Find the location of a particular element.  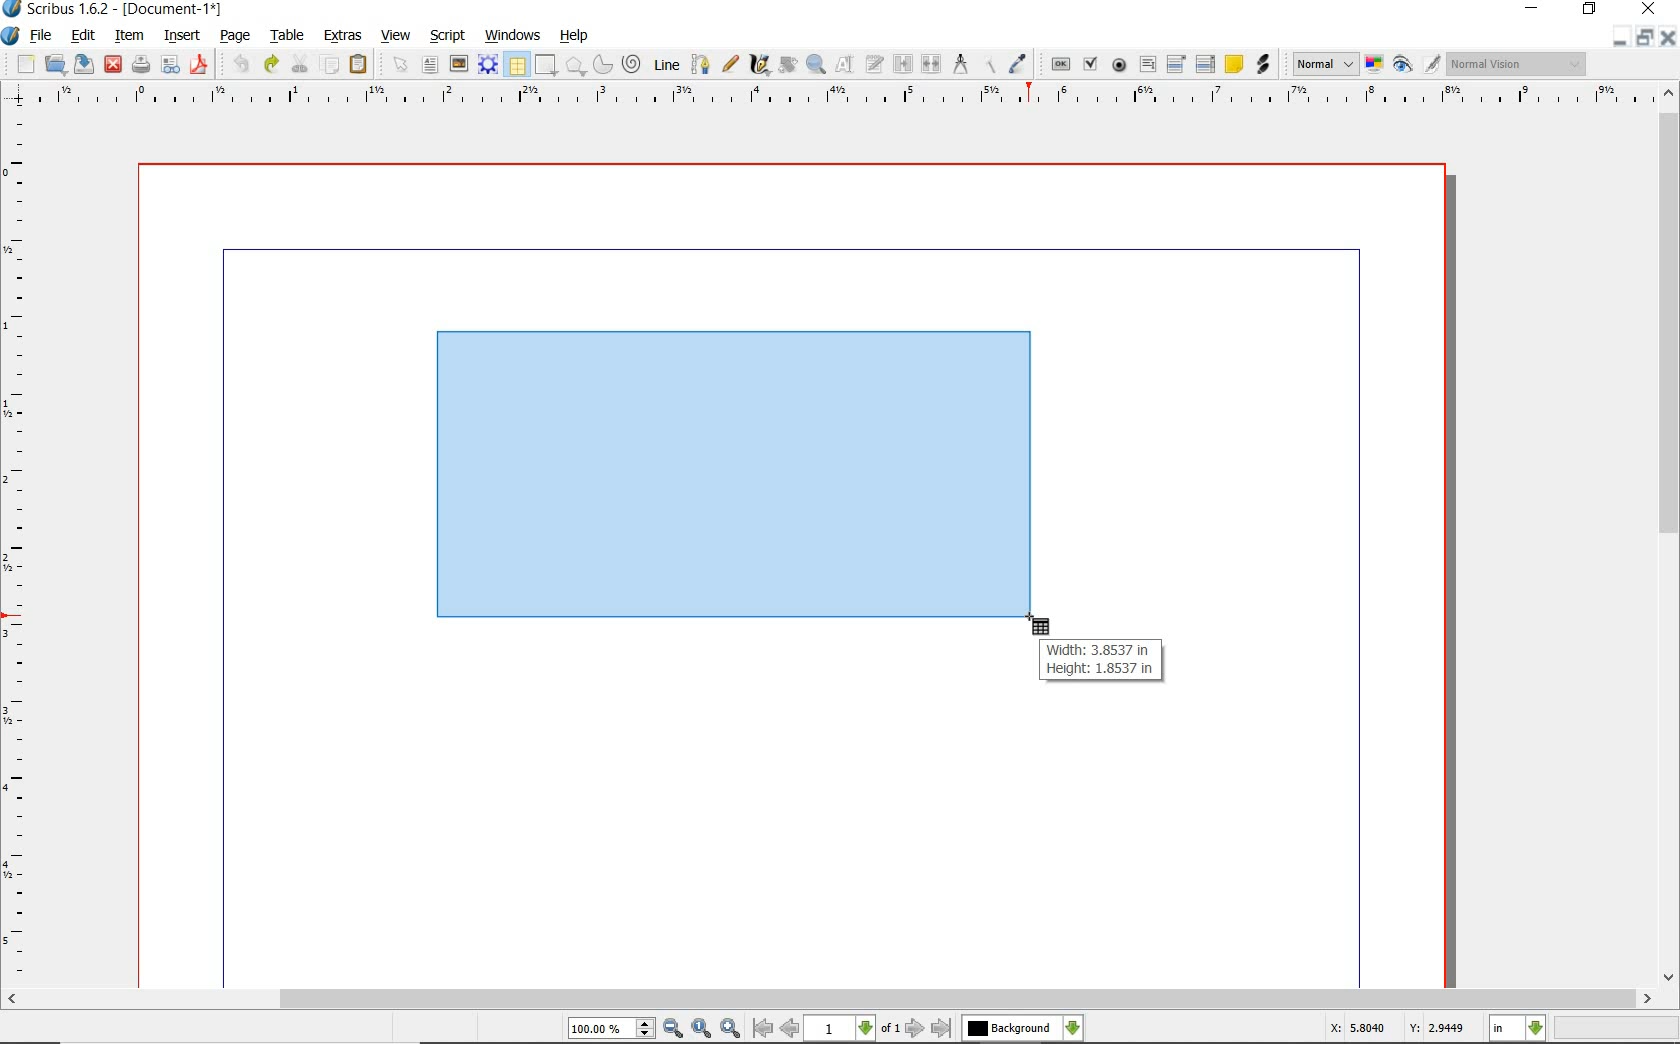

visual appearance of the display is located at coordinates (1514, 64).